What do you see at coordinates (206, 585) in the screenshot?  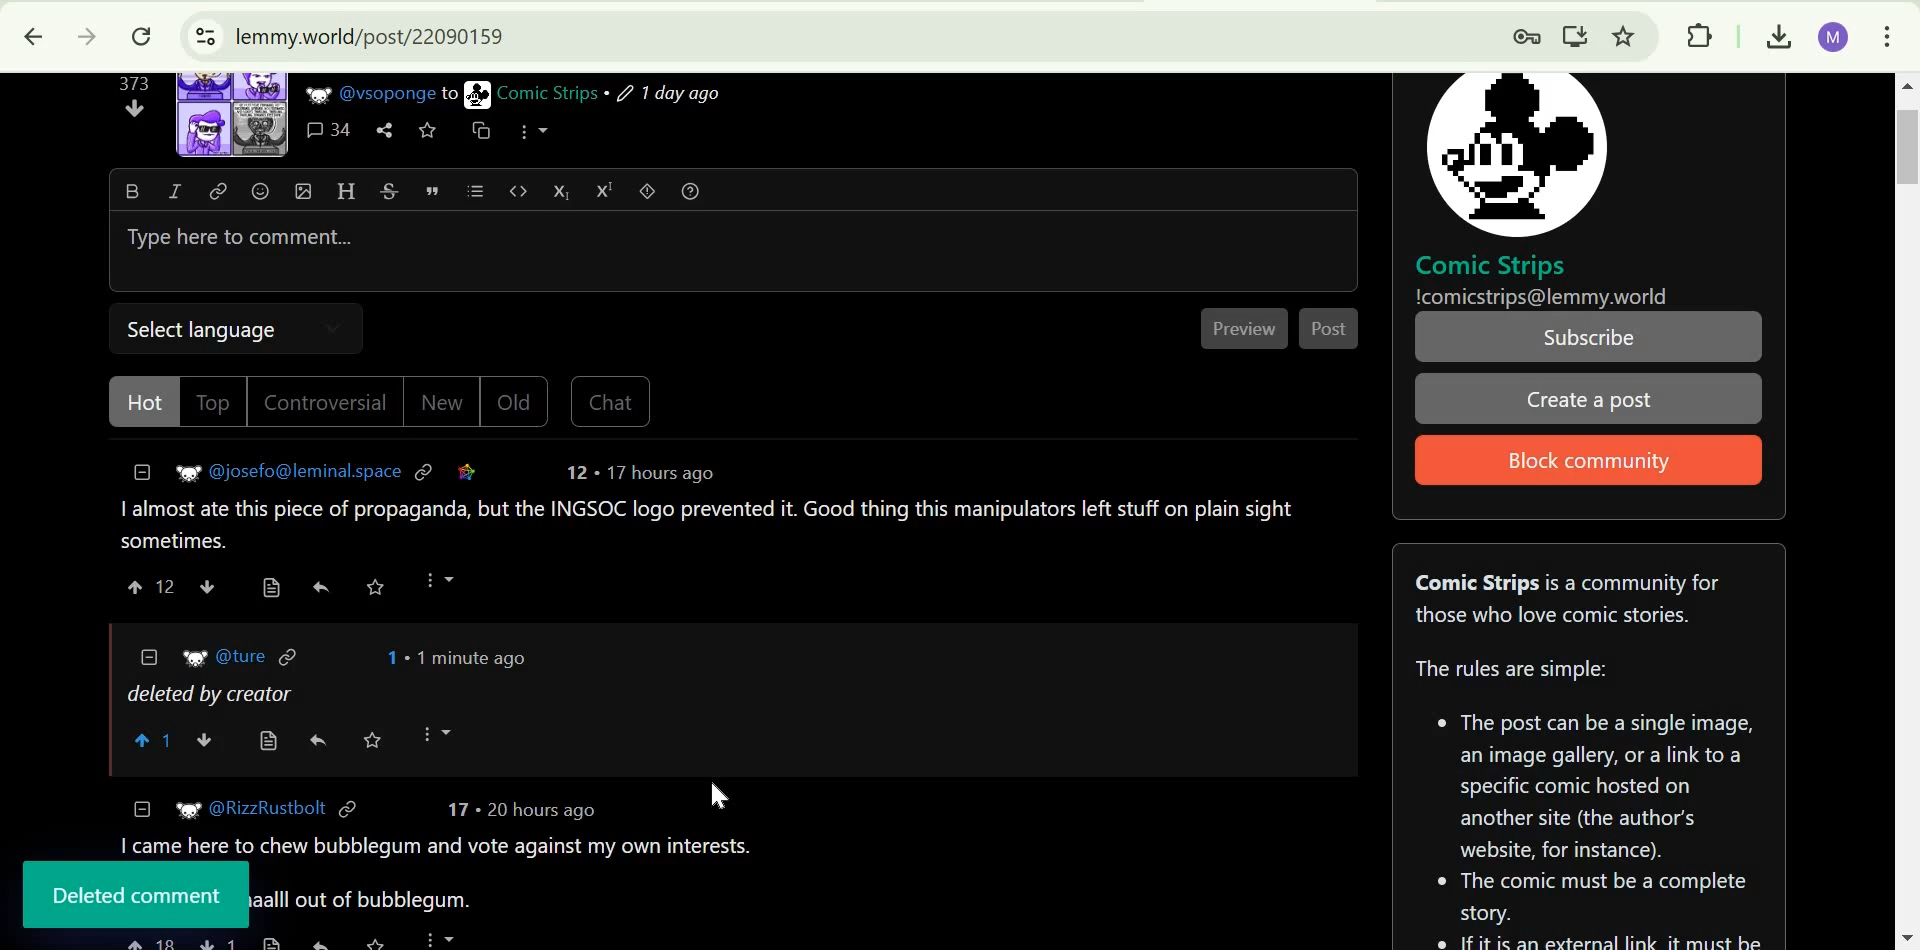 I see `downvote` at bounding box center [206, 585].